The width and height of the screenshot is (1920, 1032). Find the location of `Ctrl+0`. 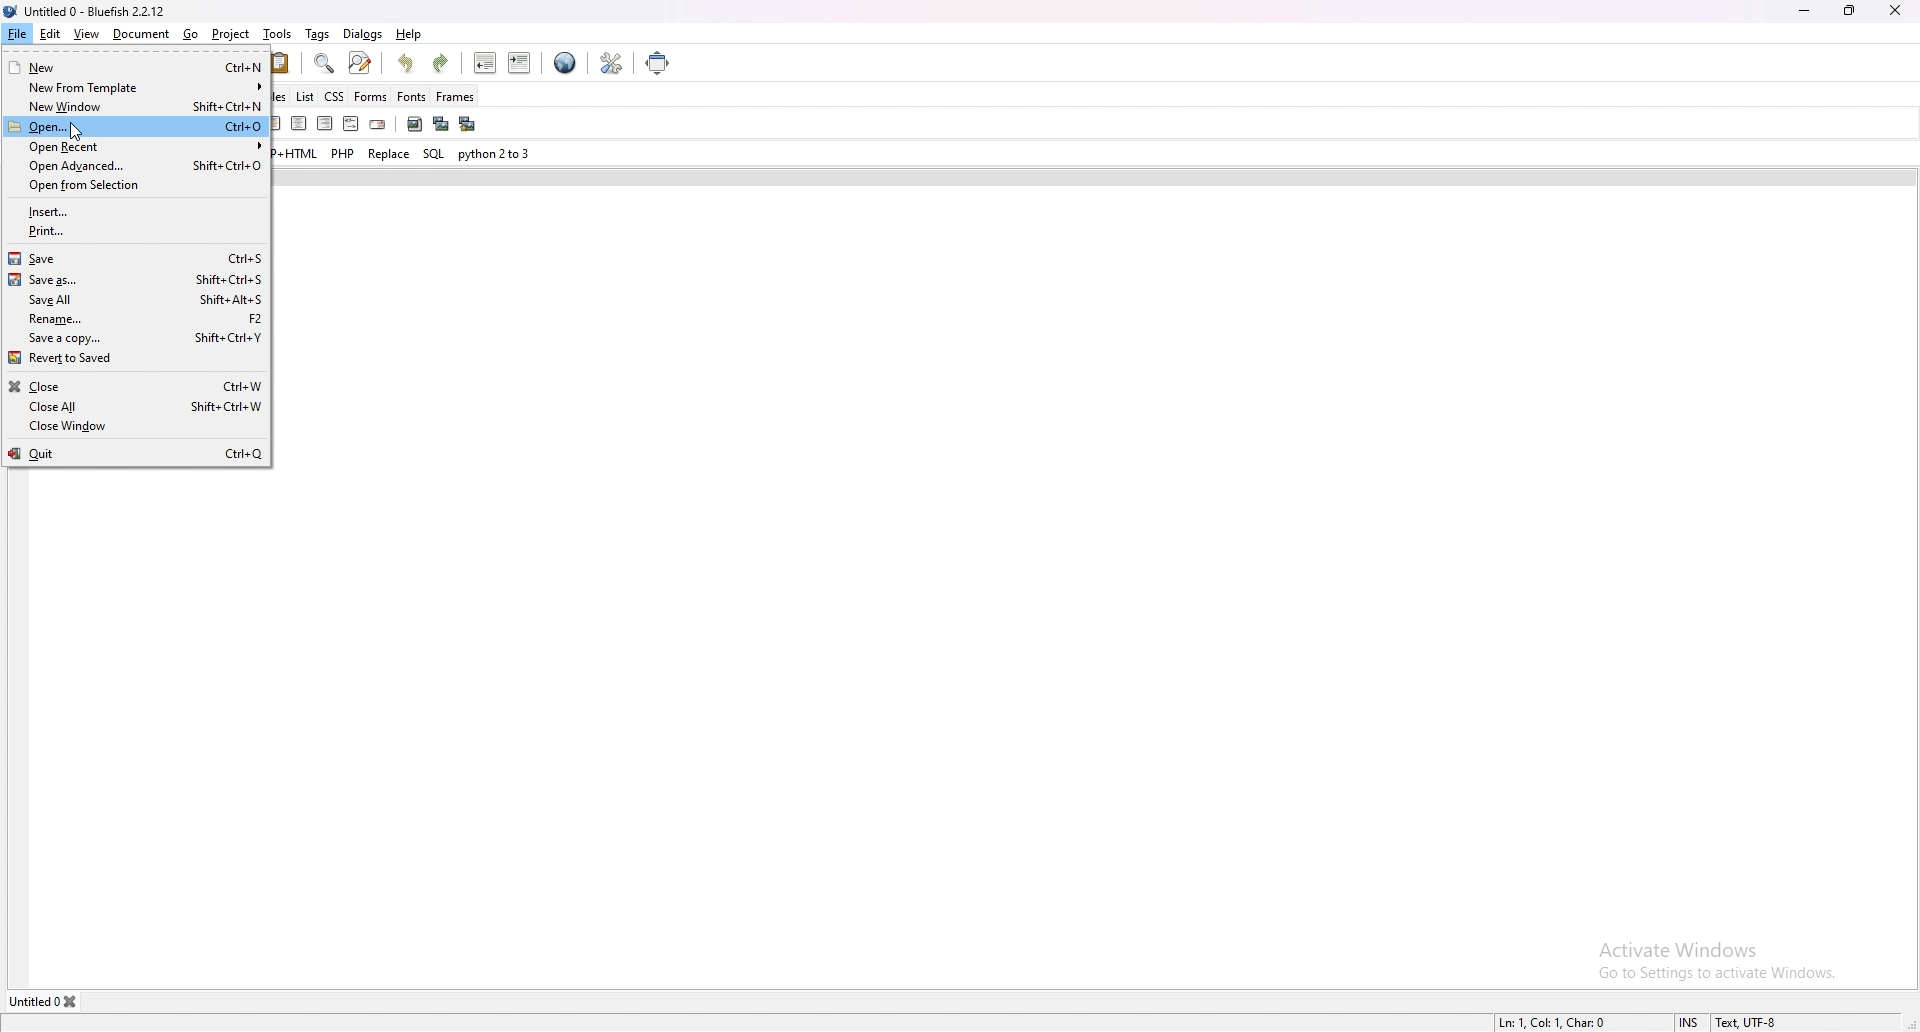

Ctrl+0 is located at coordinates (245, 127).